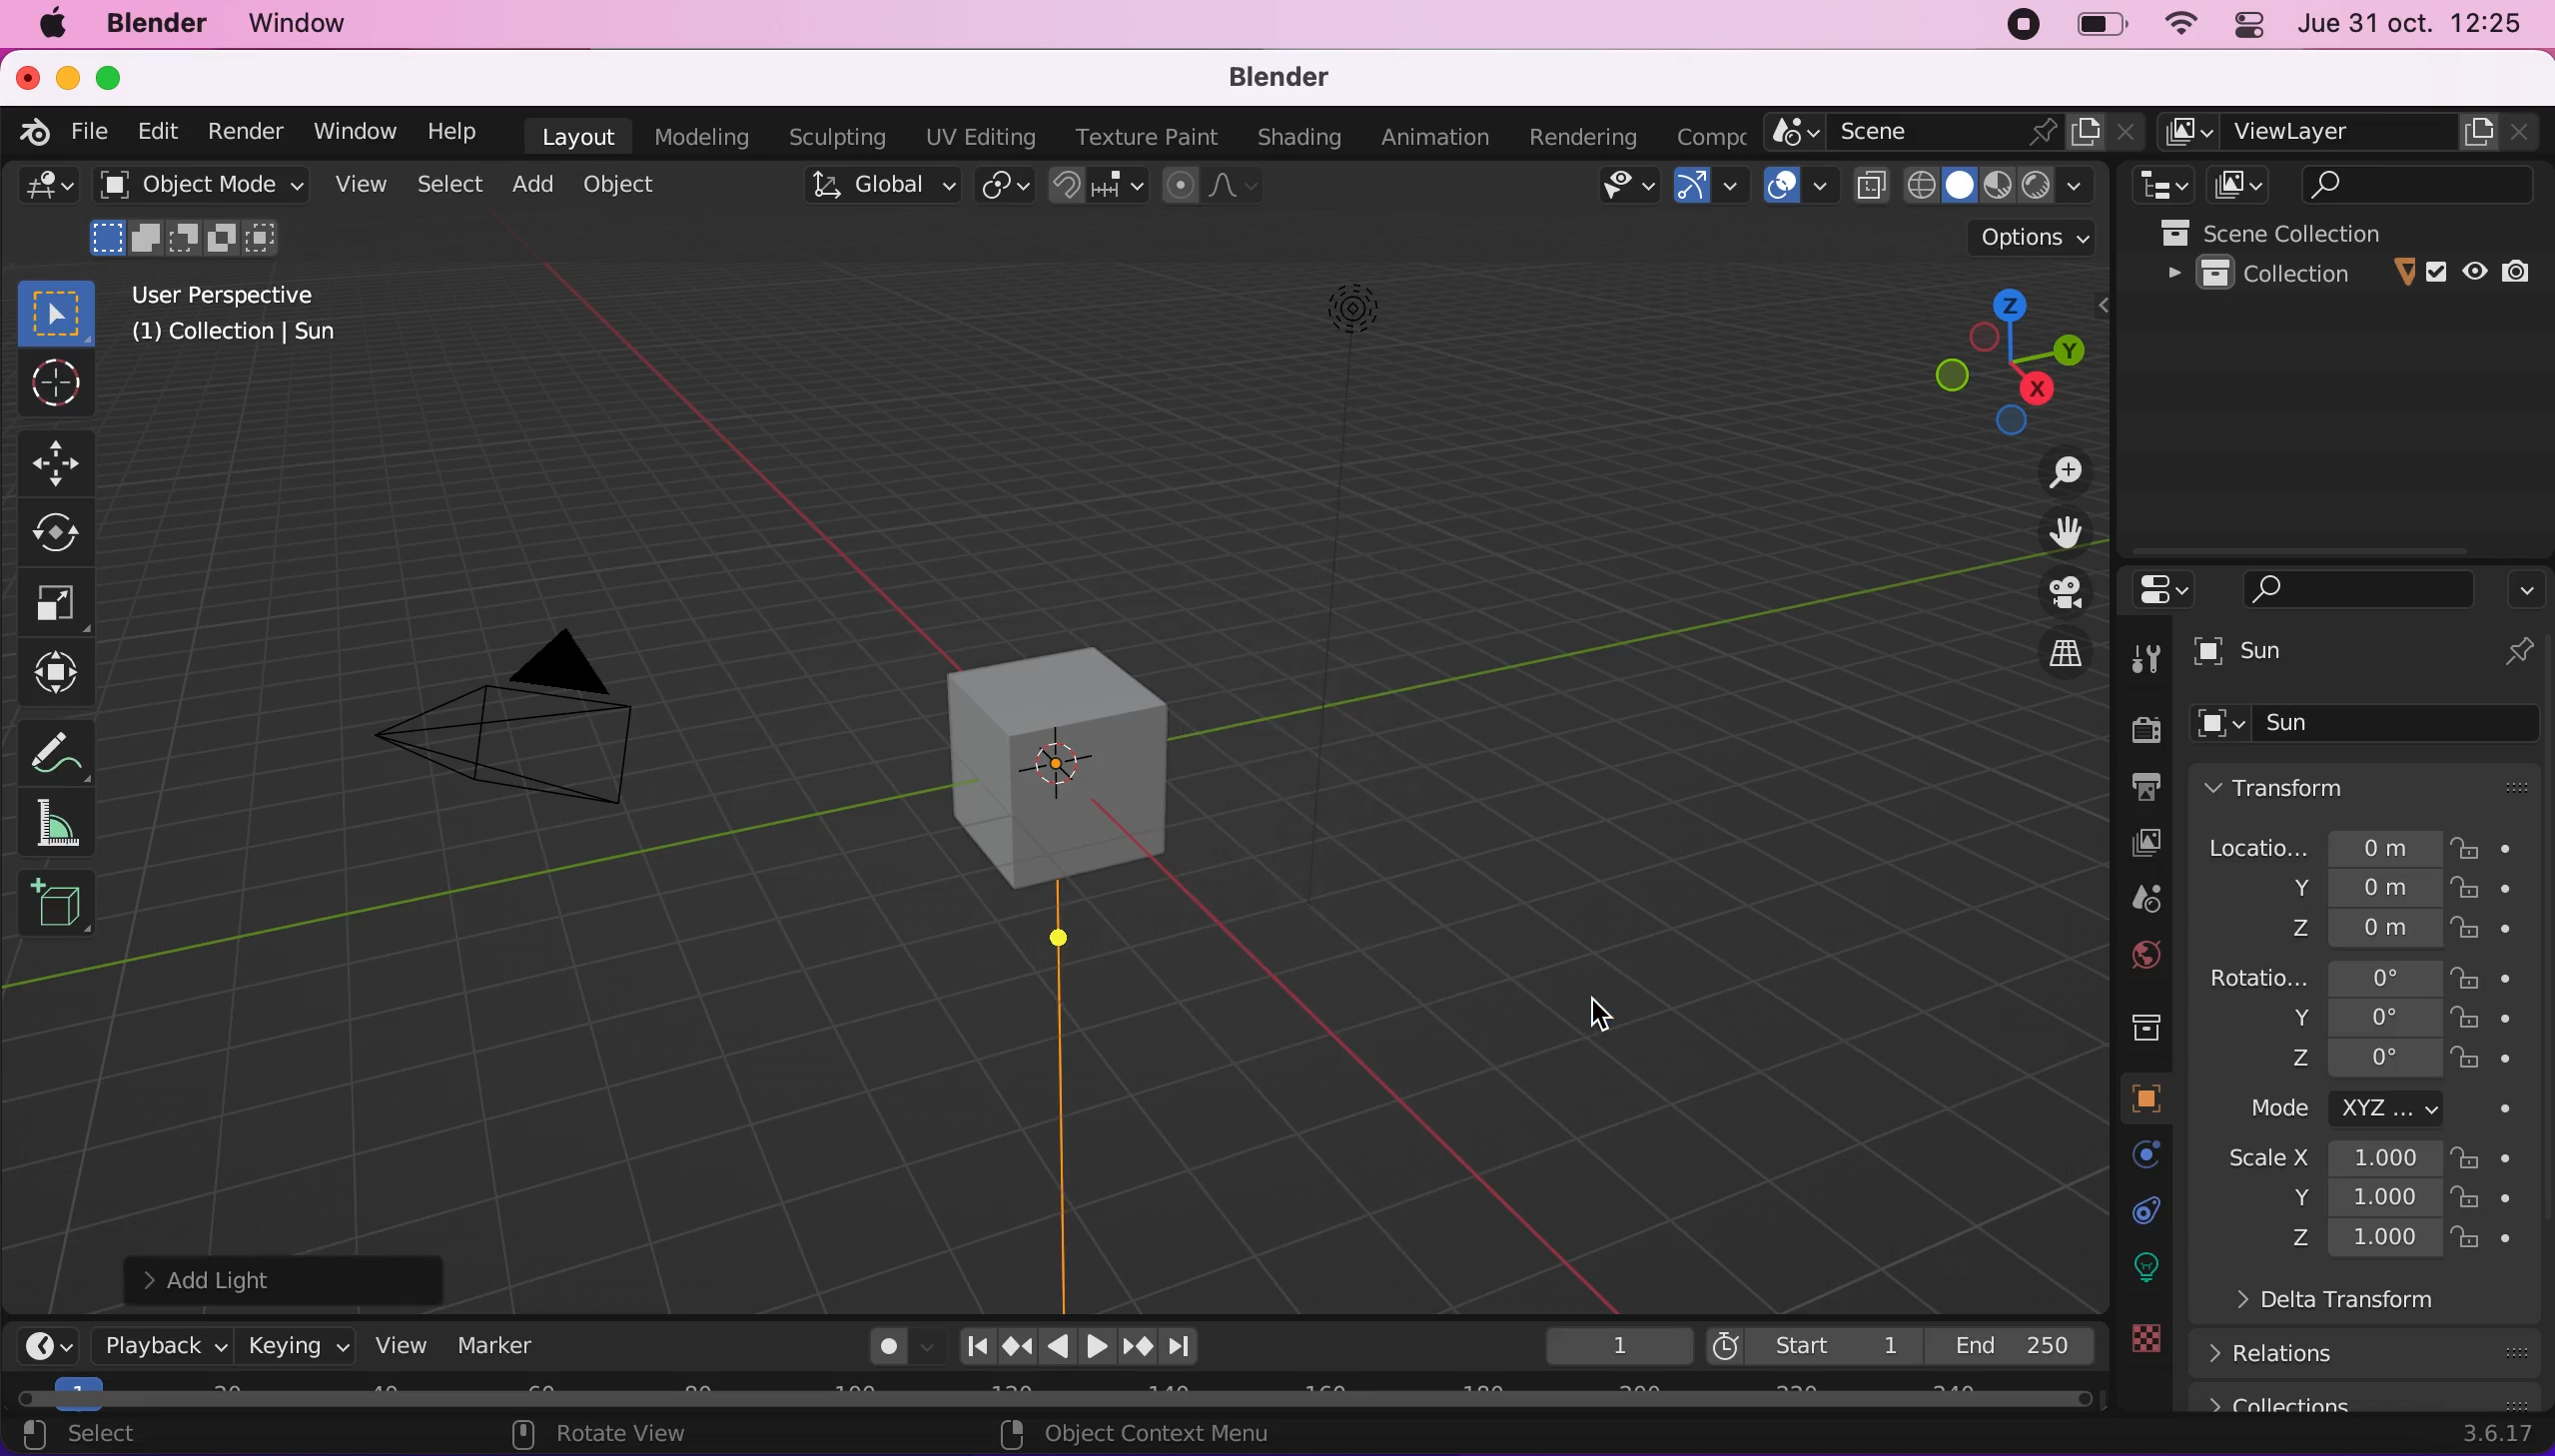 This screenshot has width=2555, height=1456. What do you see at coordinates (1055, 1349) in the screenshot?
I see `Play animation` at bounding box center [1055, 1349].